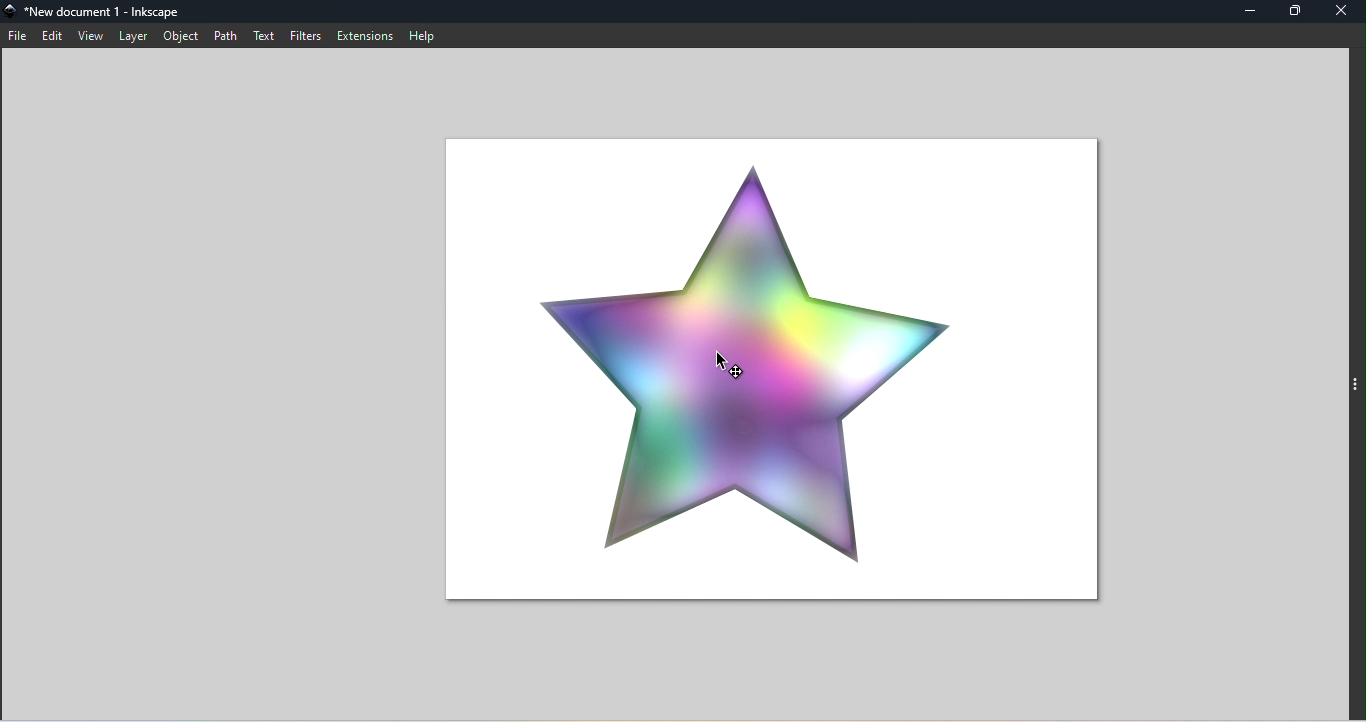  What do you see at coordinates (1252, 12) in the screenshot?
I see `Minimize` at bounding box center [1252, 12].